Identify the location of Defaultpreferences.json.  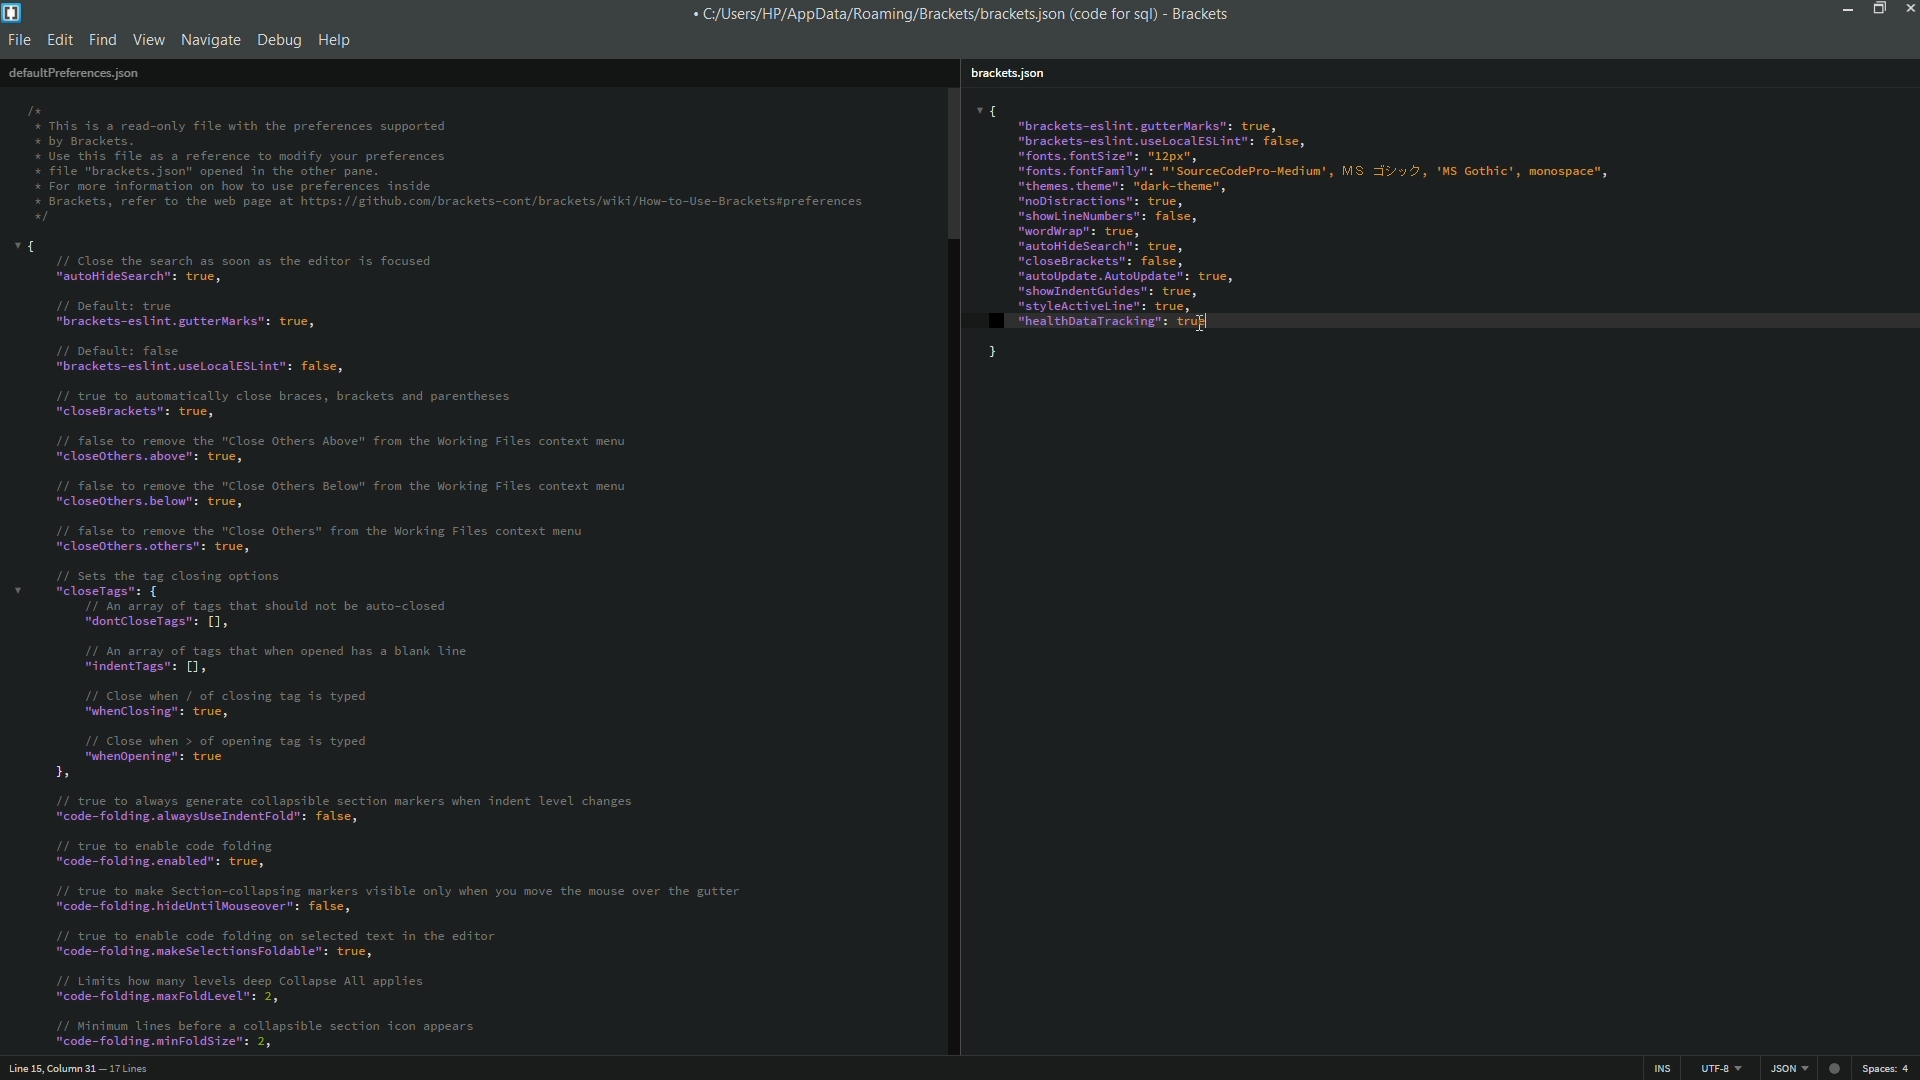
(74, 73).